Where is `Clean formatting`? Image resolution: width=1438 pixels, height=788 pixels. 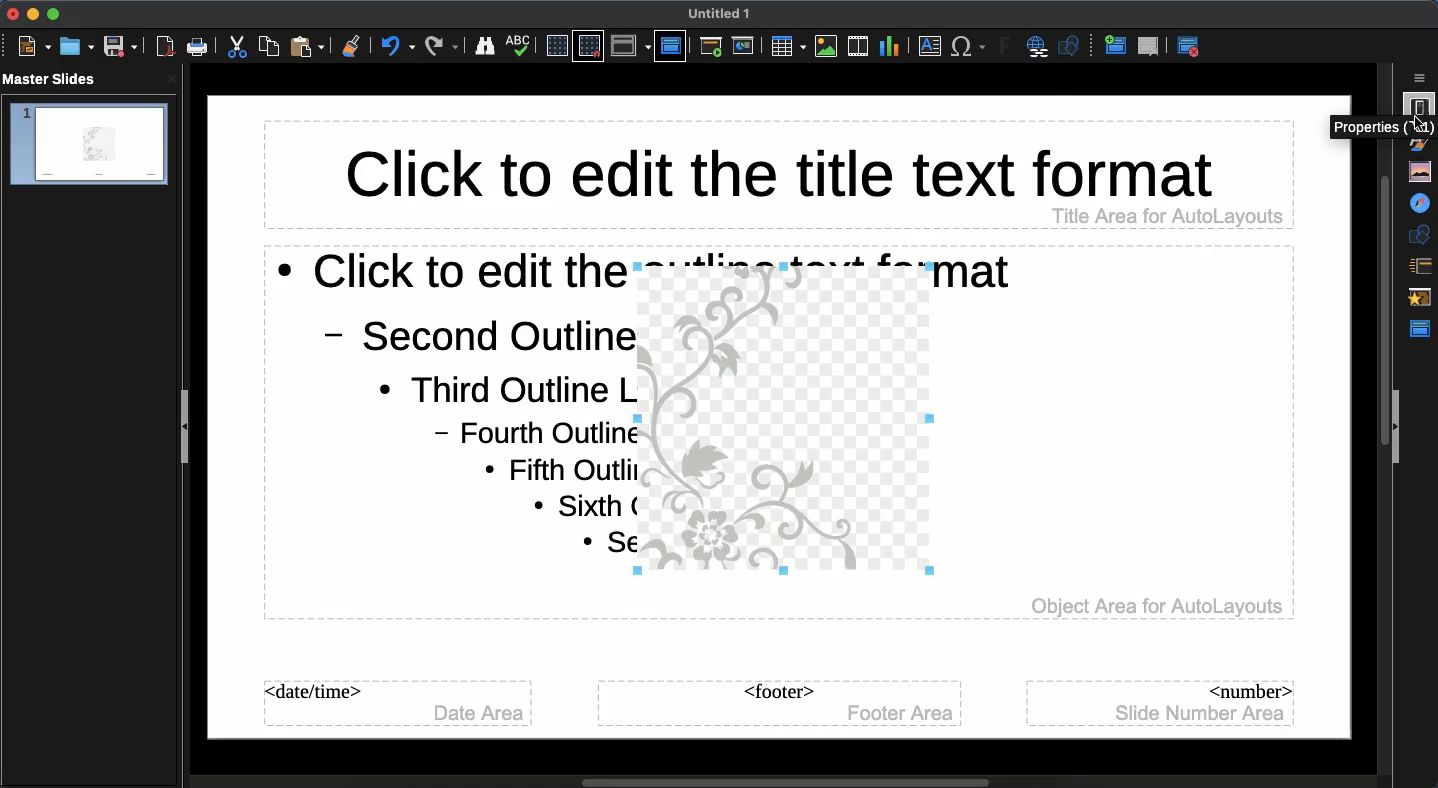 Clean formatting is located at coordinates (351, 46).